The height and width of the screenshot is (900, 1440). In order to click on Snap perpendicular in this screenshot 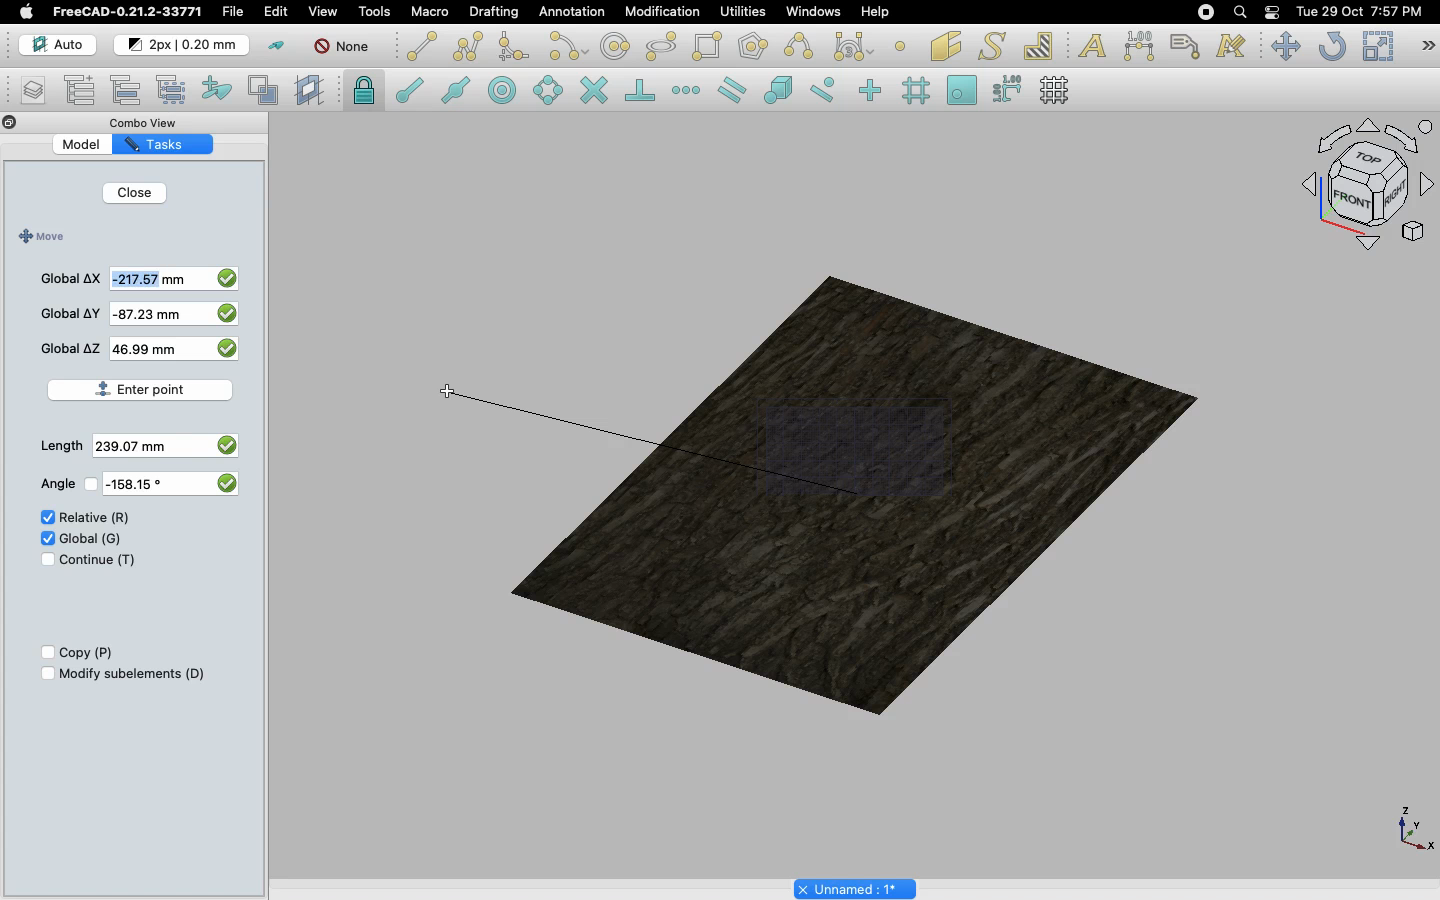, I will do `click(643, 92)`.